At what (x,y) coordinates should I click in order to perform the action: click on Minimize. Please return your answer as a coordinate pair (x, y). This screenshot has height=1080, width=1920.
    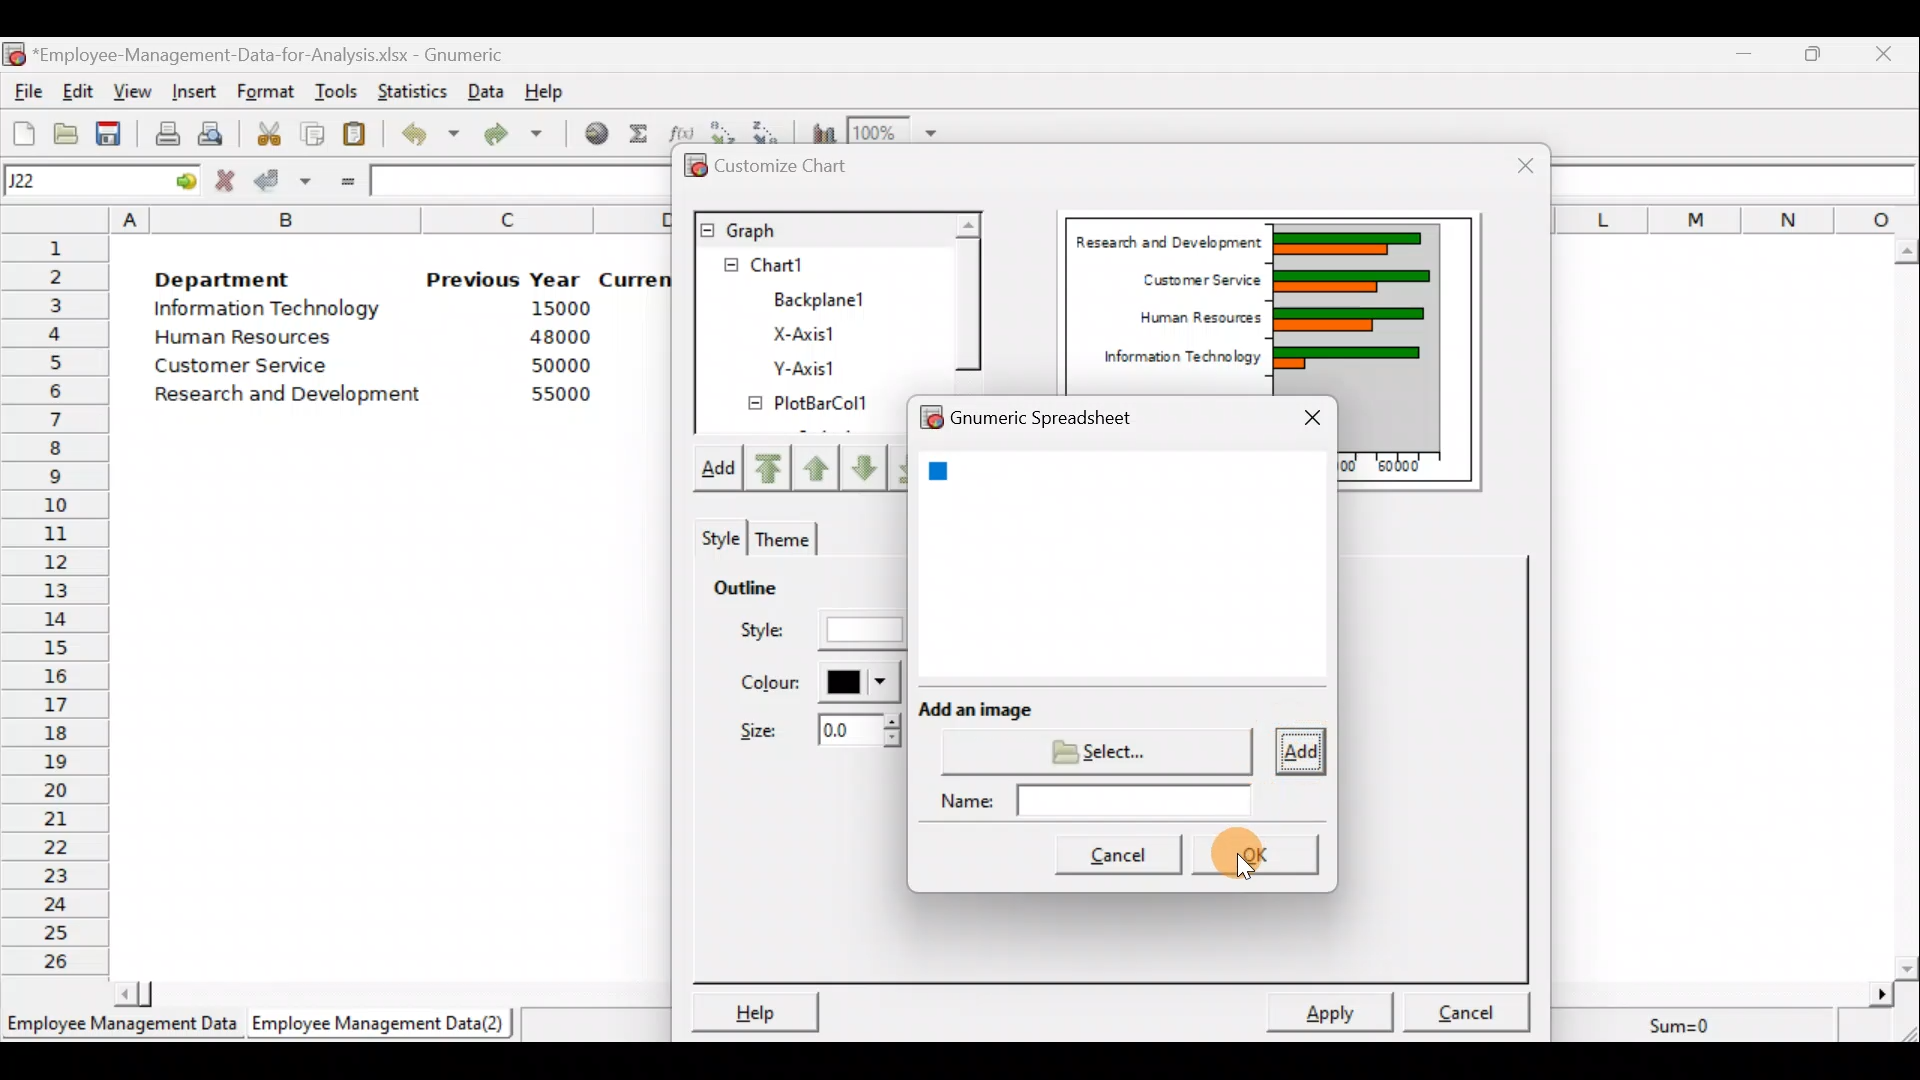
    Looking at the image, I should click on (1744, 53).